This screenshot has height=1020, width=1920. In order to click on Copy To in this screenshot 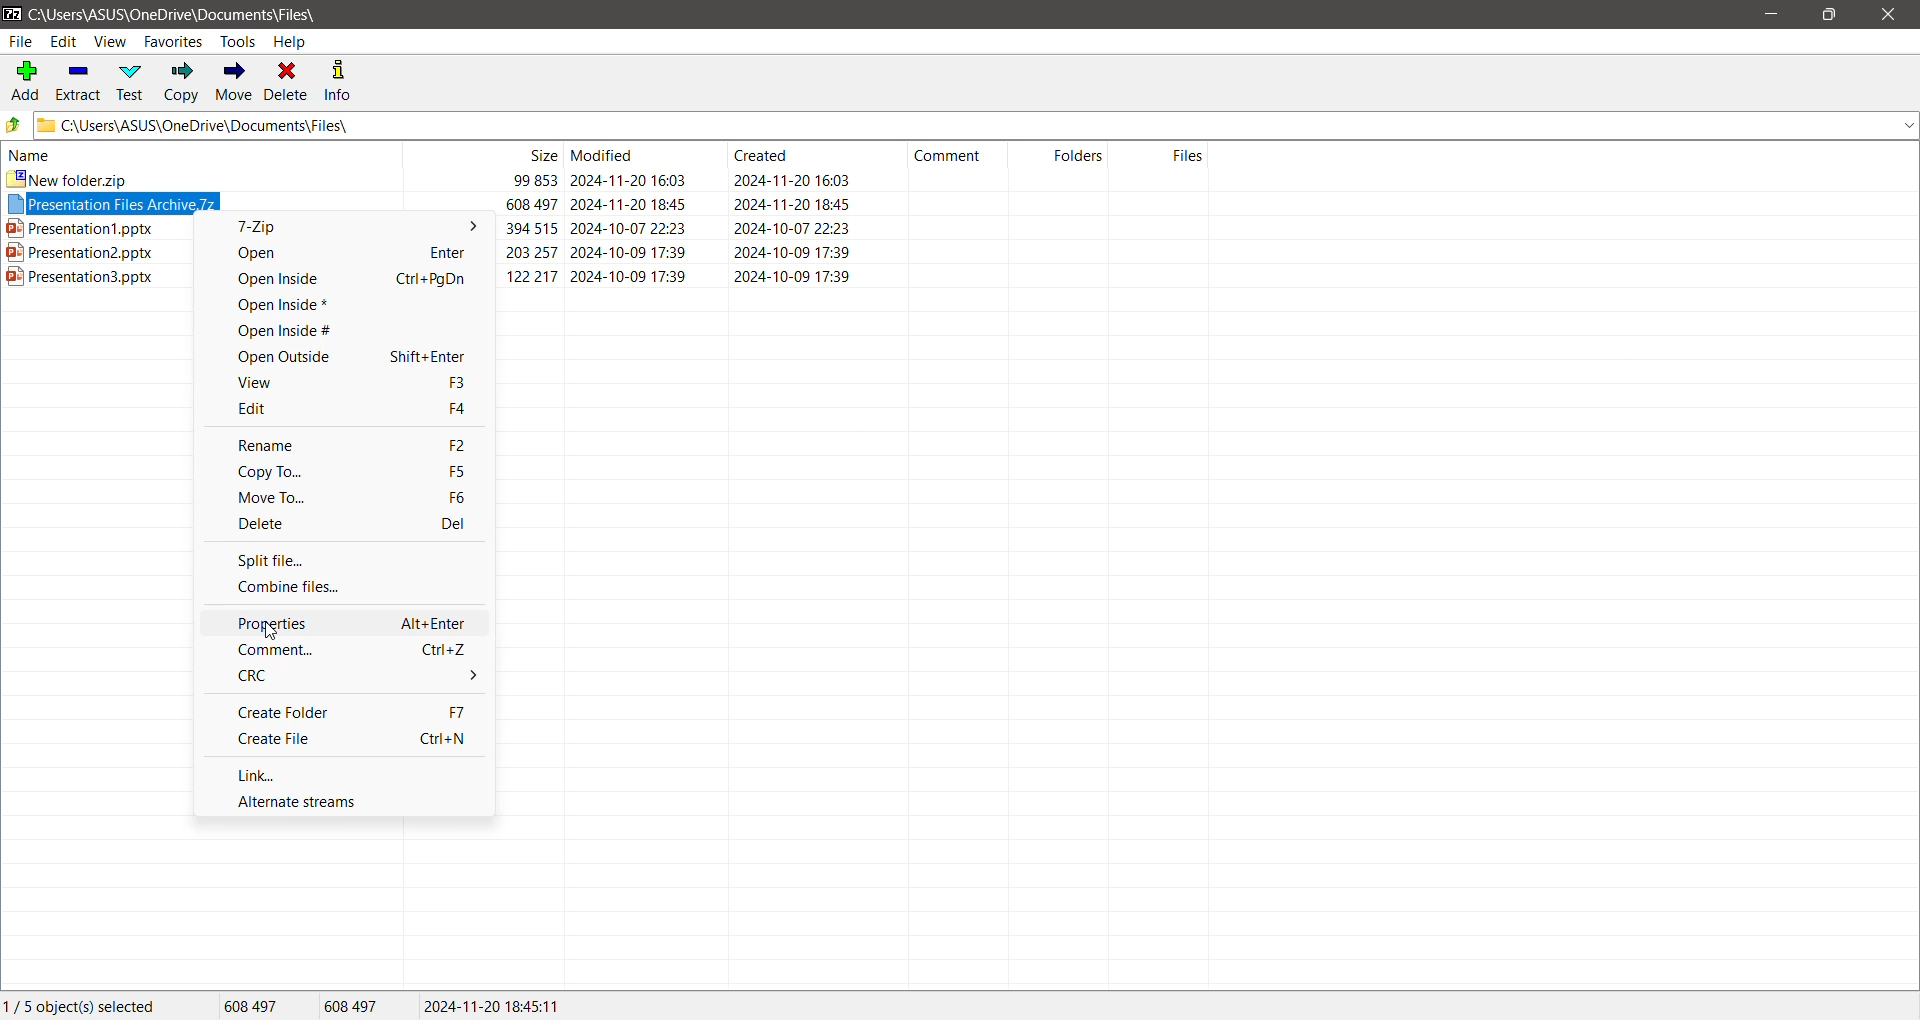, I will do `click(302, 471)`.